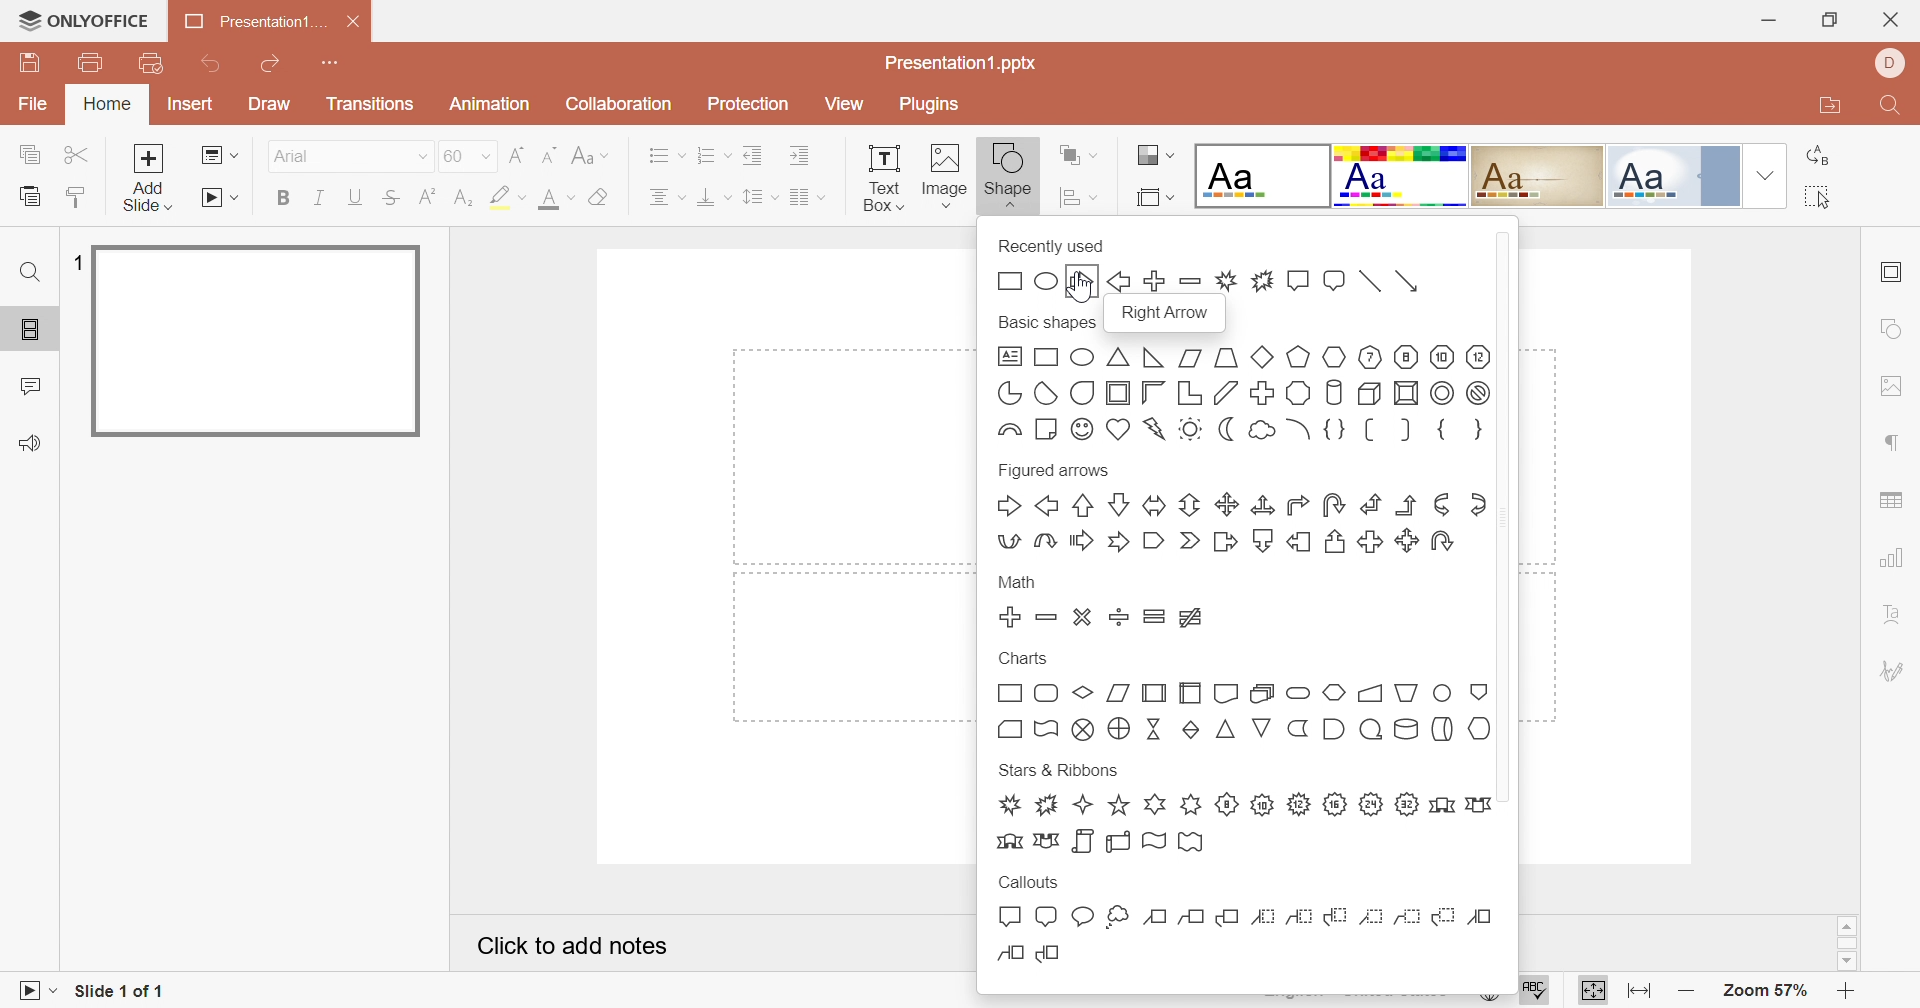 Image resolution: width=1920 pixels, height=1008 pixels. Describe the element at coordinates (1771, 22) in the screenshot. I see `Minimize` at that location.